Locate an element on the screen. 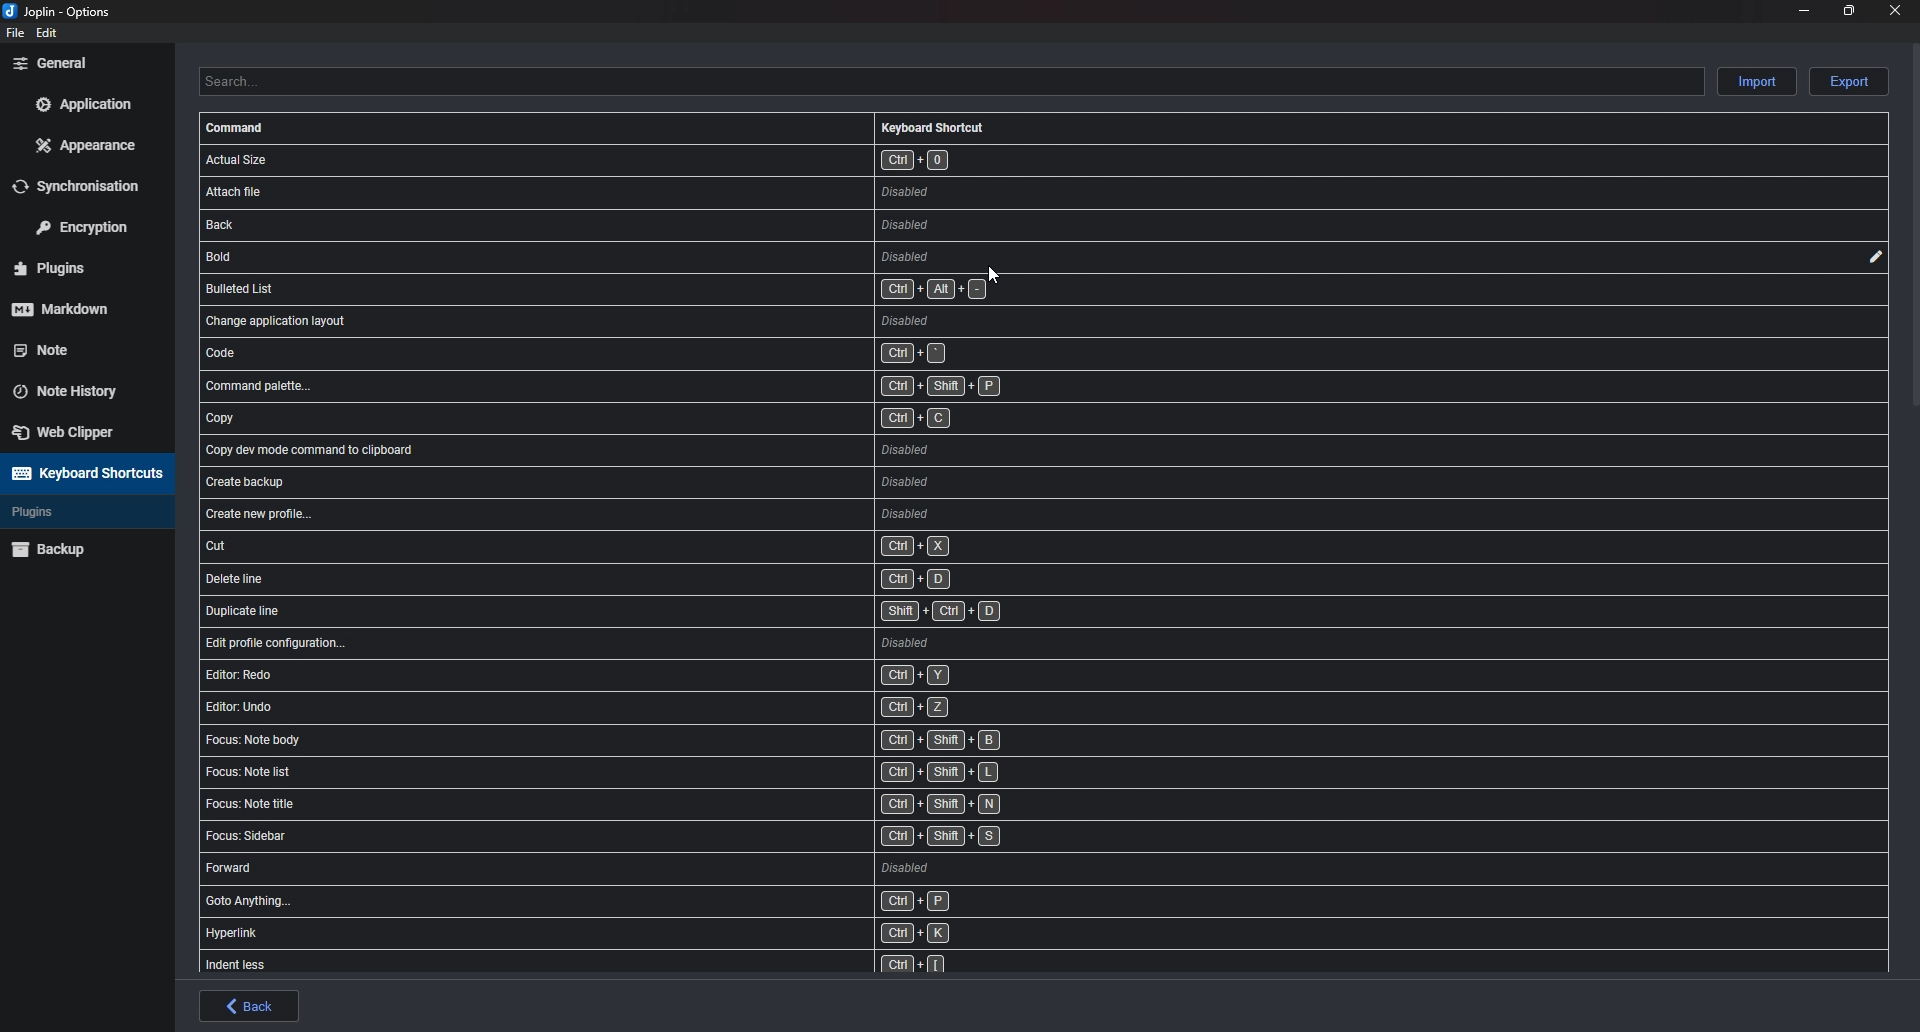  minimize is located at coordinates (1805, 9).